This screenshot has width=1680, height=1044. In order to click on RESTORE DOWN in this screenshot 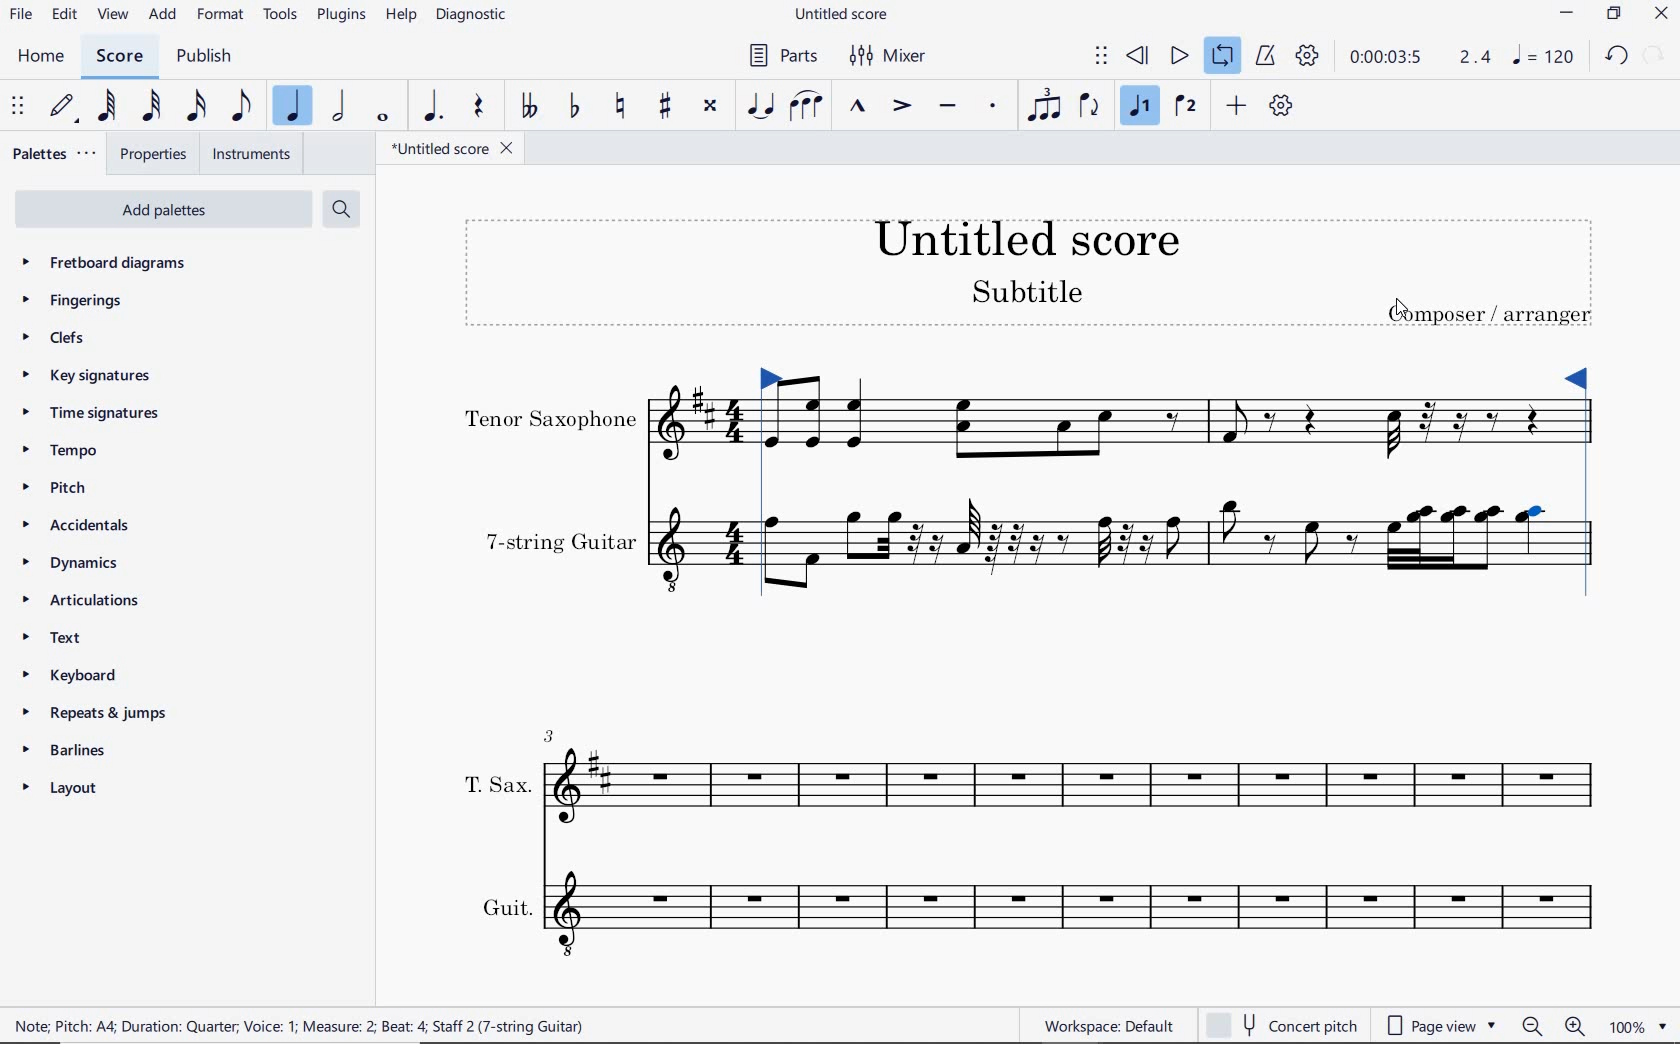, I will do `click(1617, 15)`.